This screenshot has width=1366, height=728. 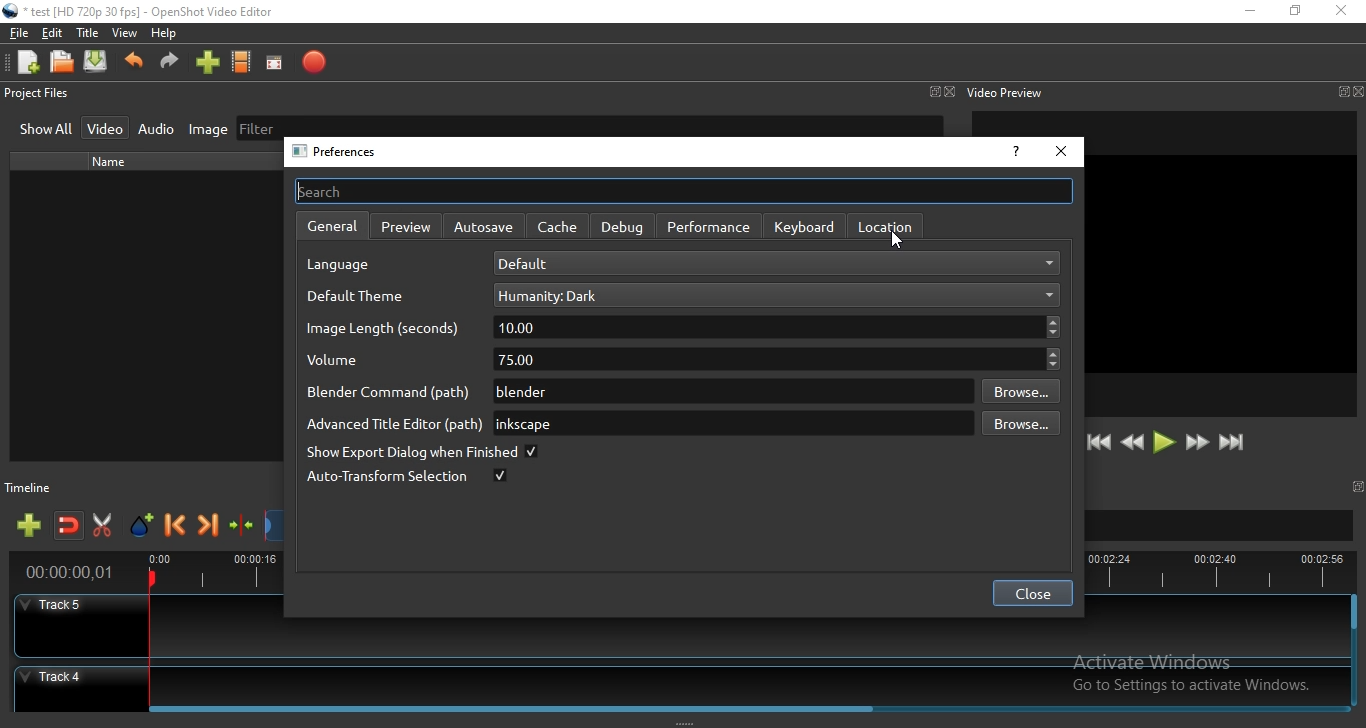 I want to click on Jump to end, so click(x=1233, y=443).